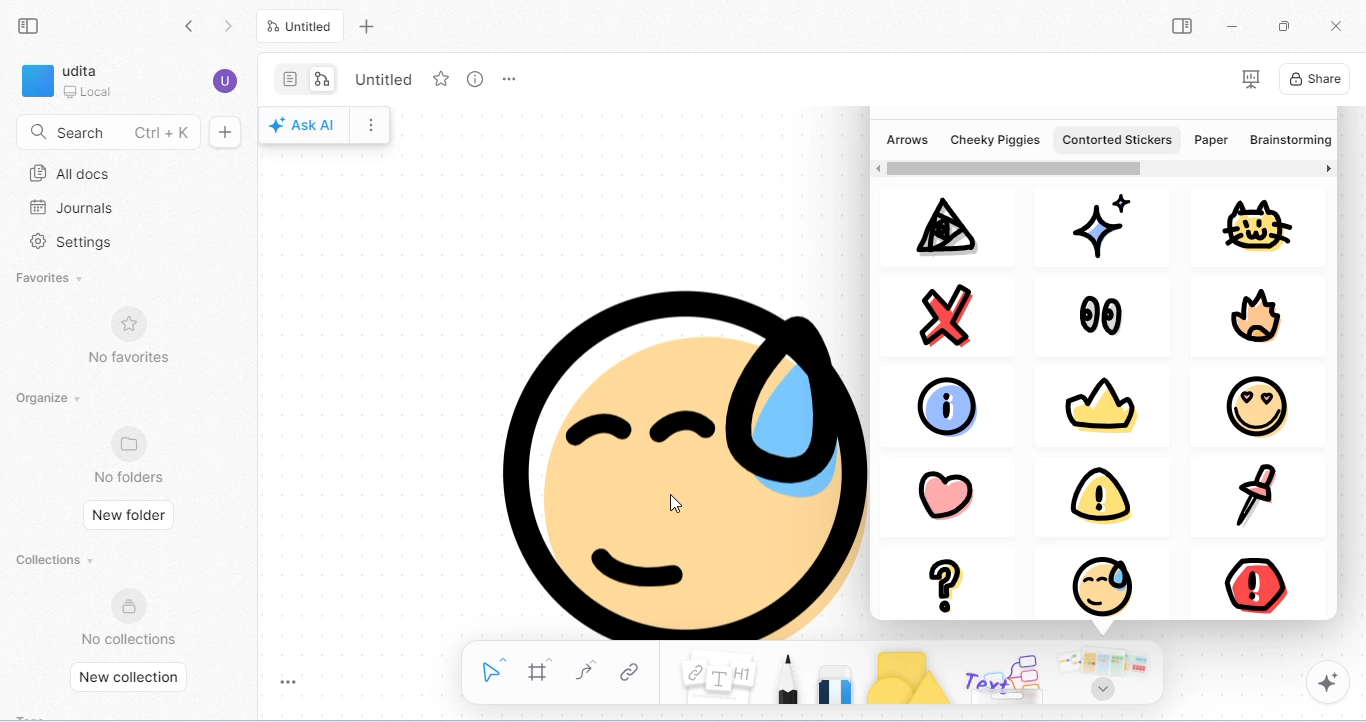 The height and width of the screenshot is (722, 1366). I want to click on favorites, so click(51, 280).